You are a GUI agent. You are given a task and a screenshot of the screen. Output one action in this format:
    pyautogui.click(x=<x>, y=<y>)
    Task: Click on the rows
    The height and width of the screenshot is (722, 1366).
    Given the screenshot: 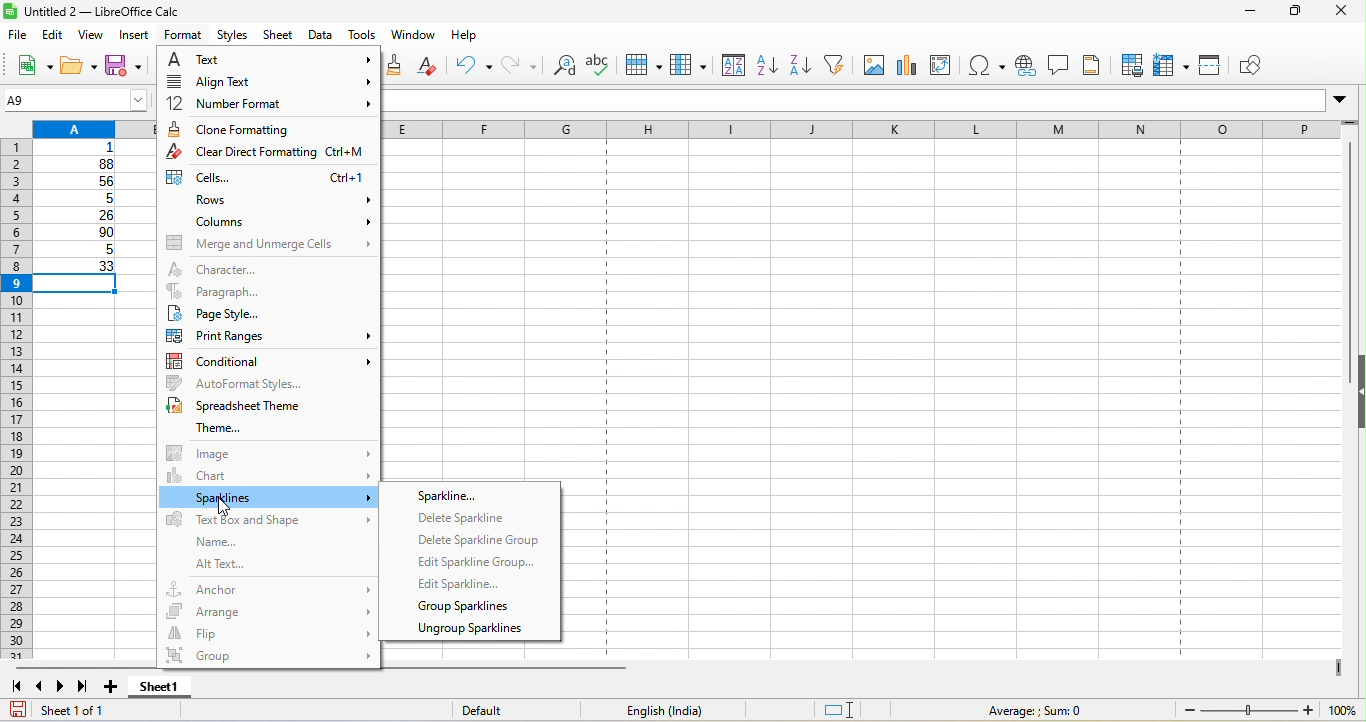 What is the action you would take?
    pyautogui.click(x=15, y=401)
    